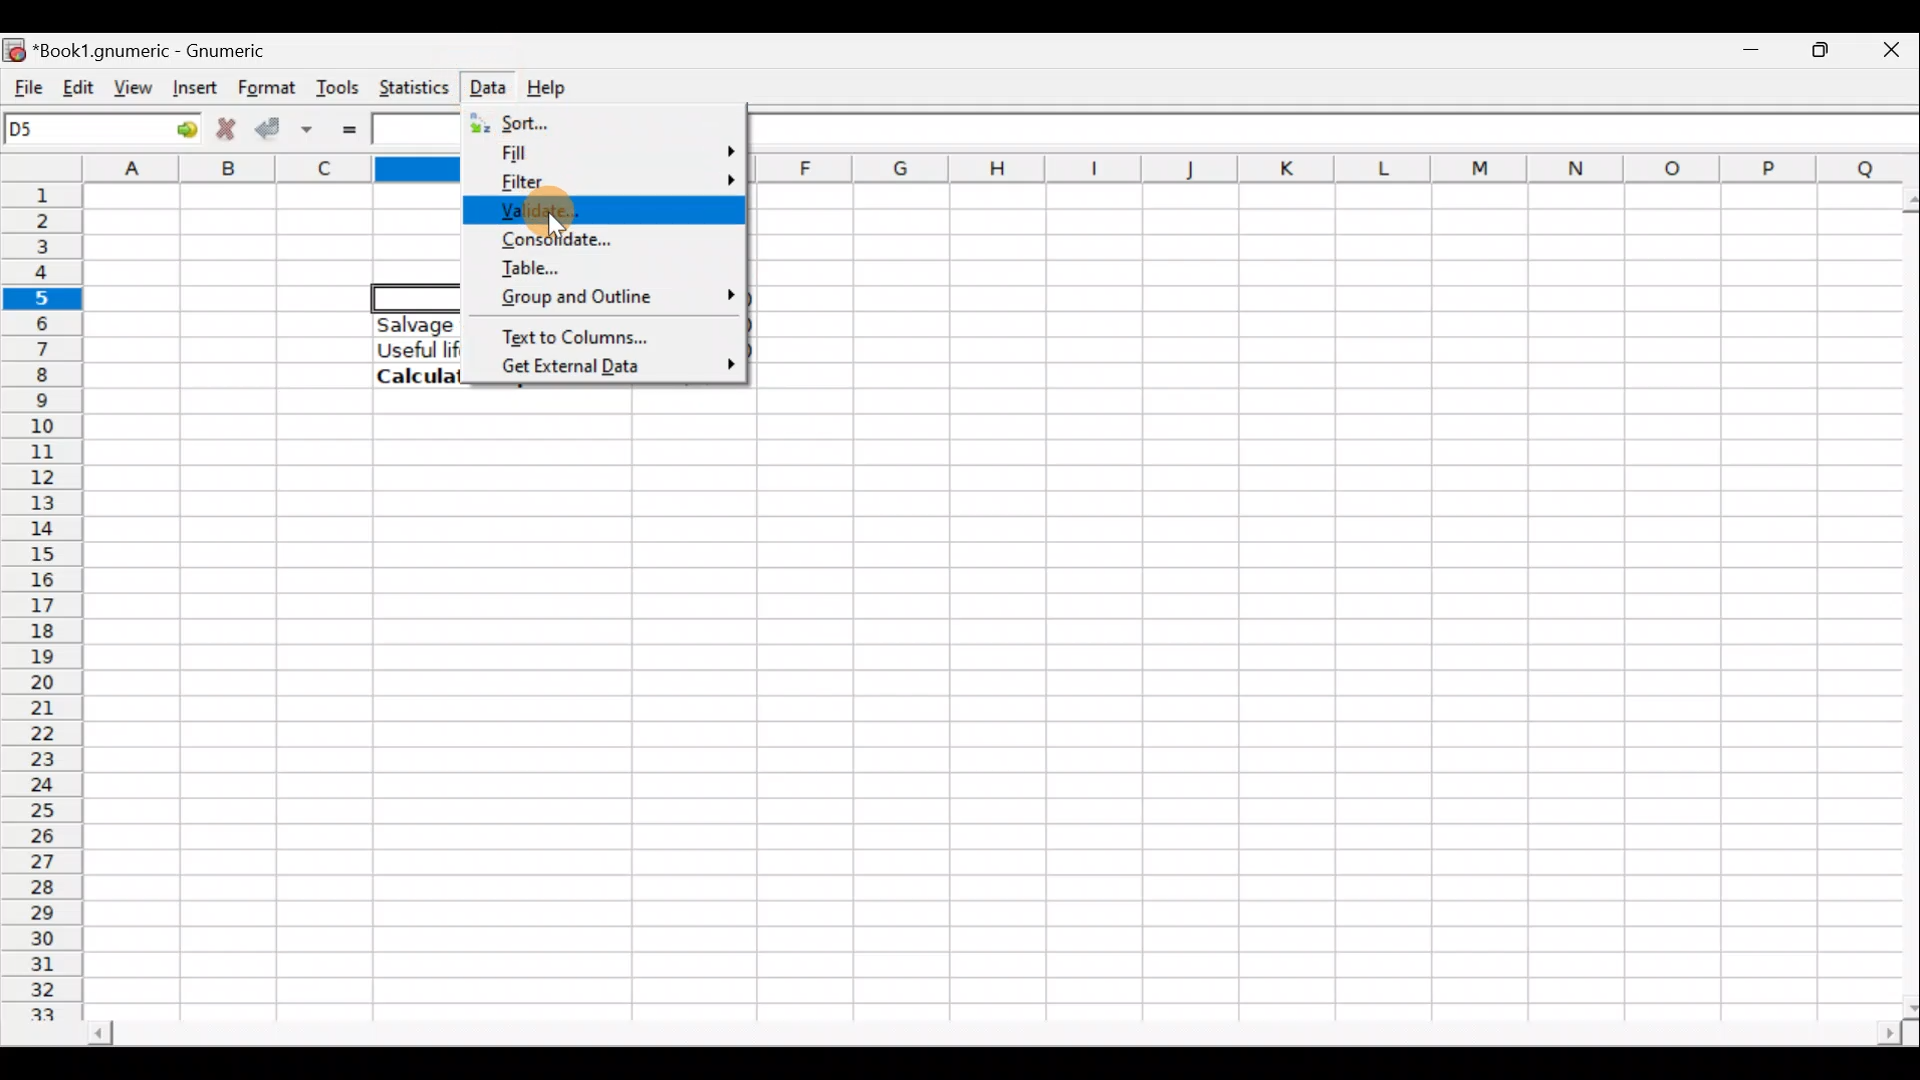 Image resolution: width=1920 pixels, height=1080 pixels. What do you see at coordinates (78, 83) in the screenshot?
I see `Edit` at bounding box center [78, 83].